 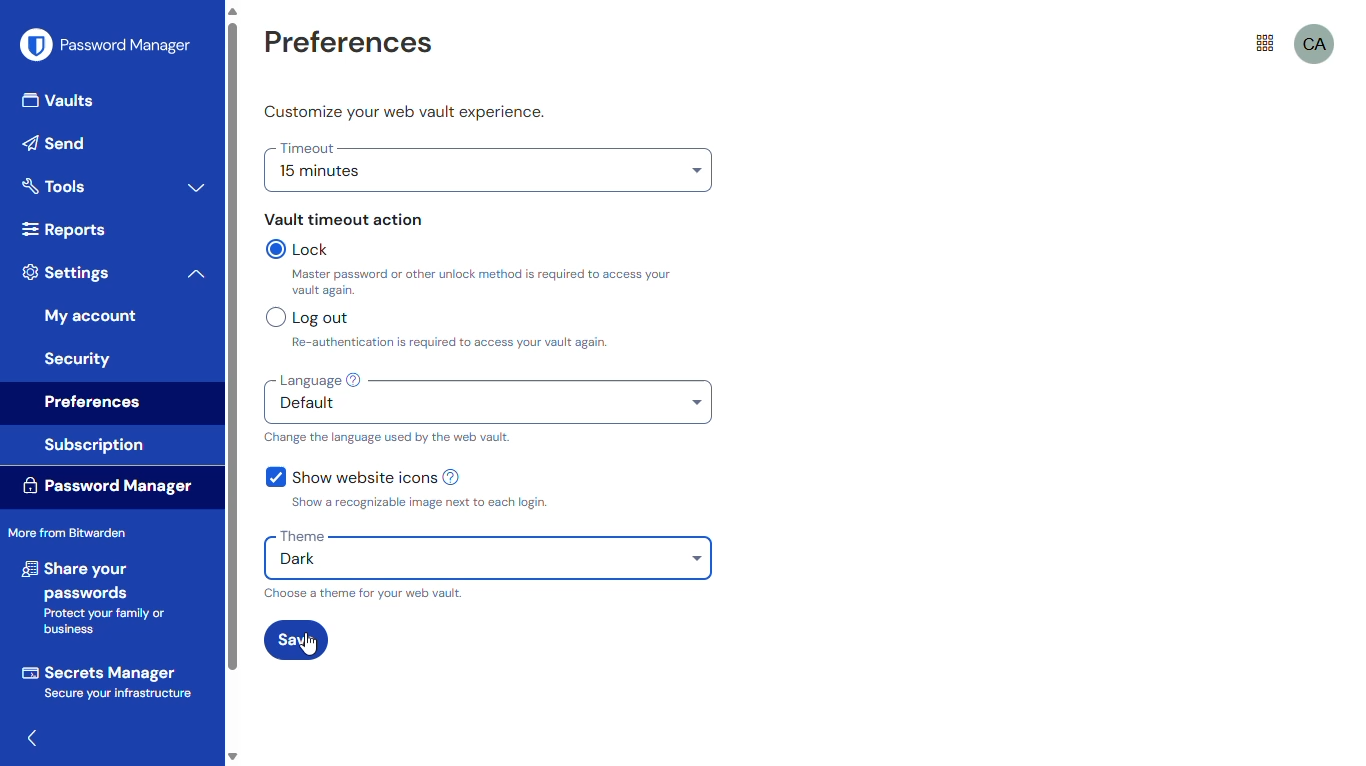 What do you see at coordinates (107, 484) in the screenshot?
I see `password manager` at bounding box center [107, 484].